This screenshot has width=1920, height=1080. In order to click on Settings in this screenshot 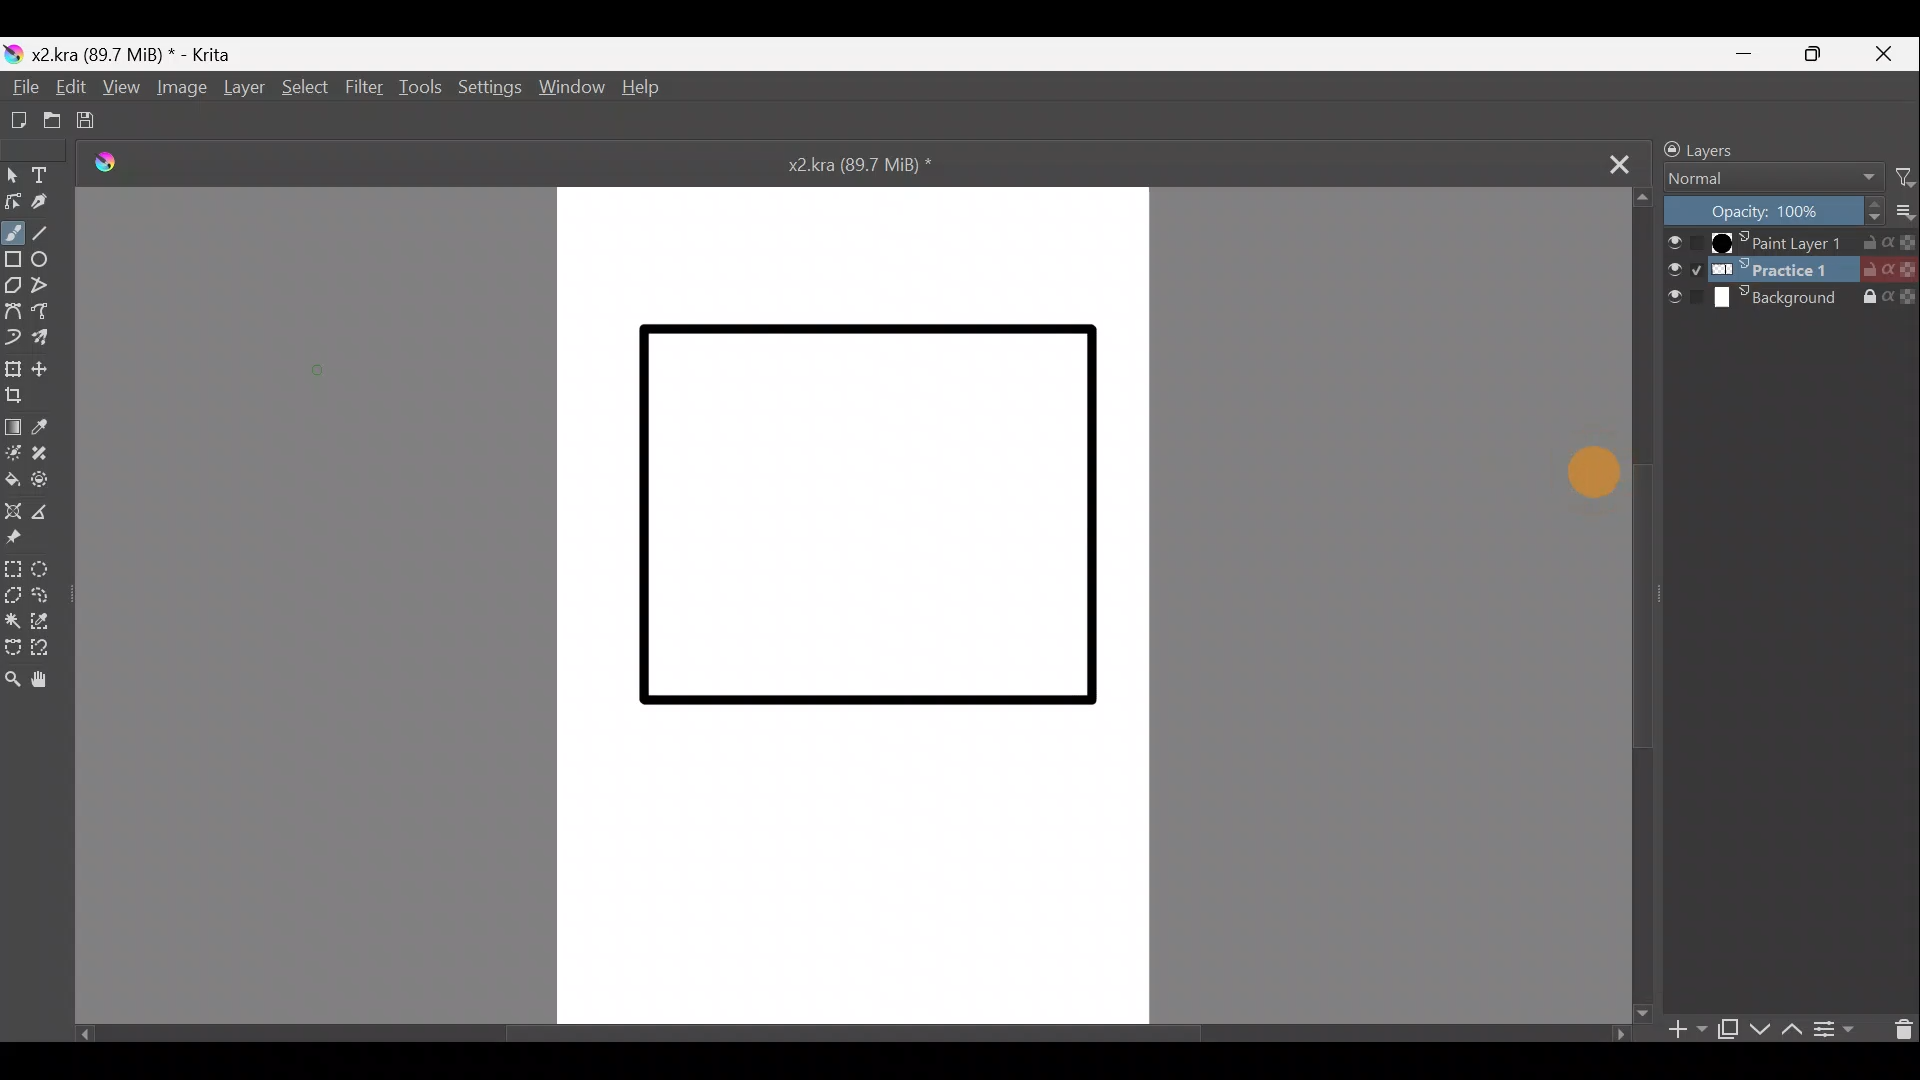, I will do `click(487, 91)`.